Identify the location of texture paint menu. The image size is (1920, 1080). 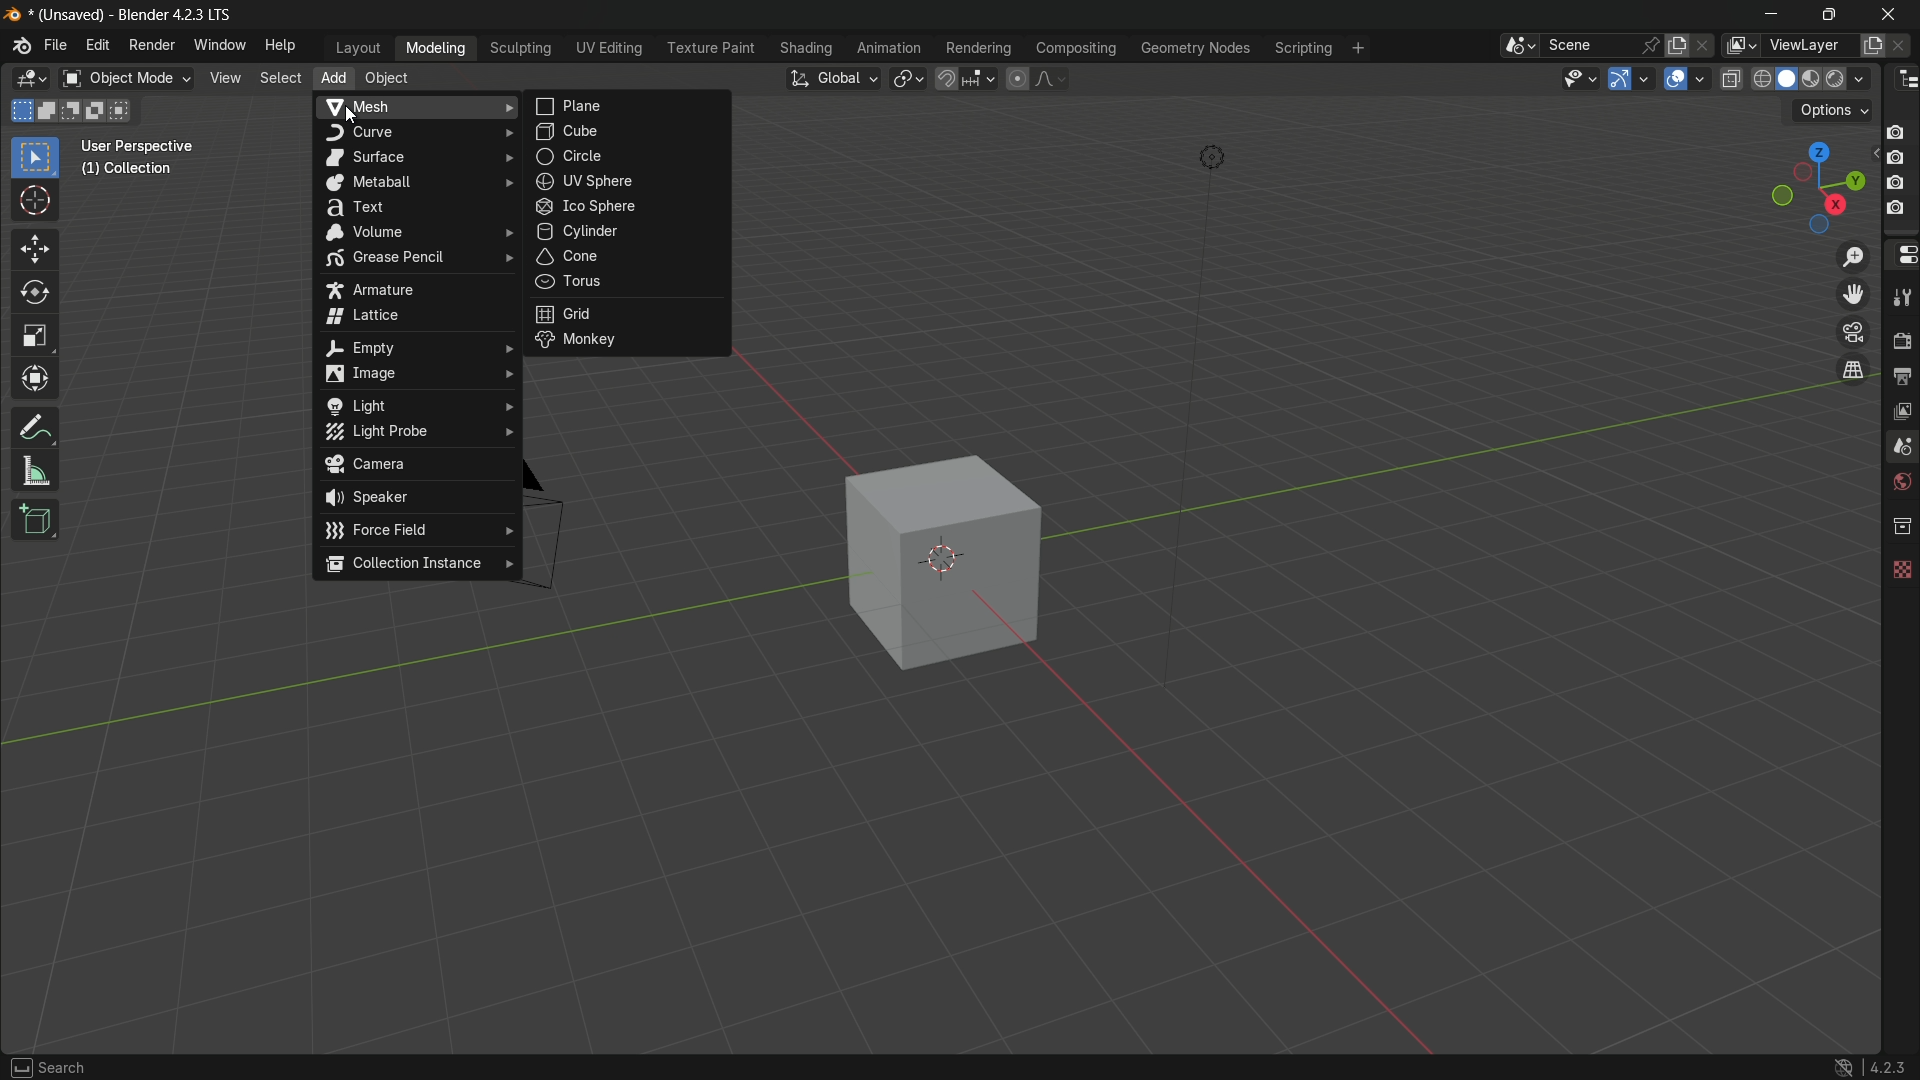
(710, 50).